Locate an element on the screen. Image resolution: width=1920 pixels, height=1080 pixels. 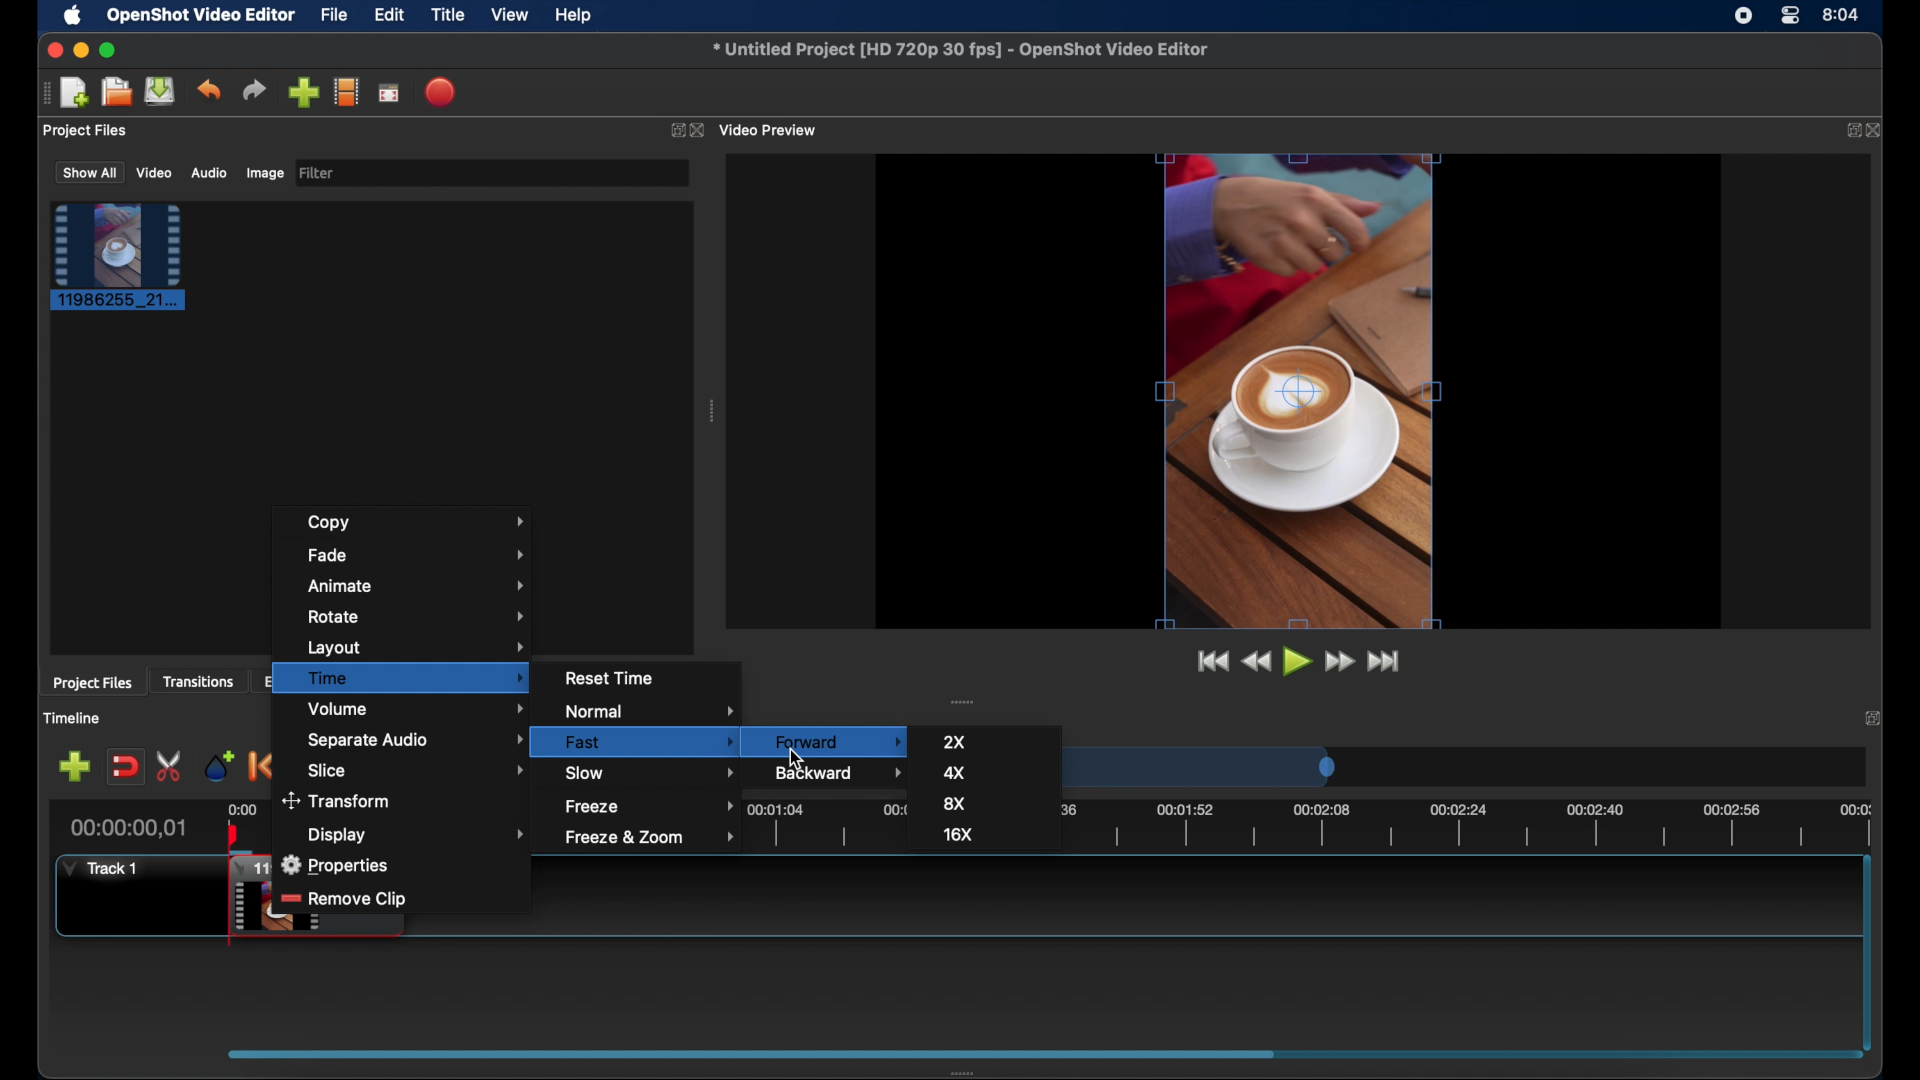
fade menu is located at coordinates (419, 555).